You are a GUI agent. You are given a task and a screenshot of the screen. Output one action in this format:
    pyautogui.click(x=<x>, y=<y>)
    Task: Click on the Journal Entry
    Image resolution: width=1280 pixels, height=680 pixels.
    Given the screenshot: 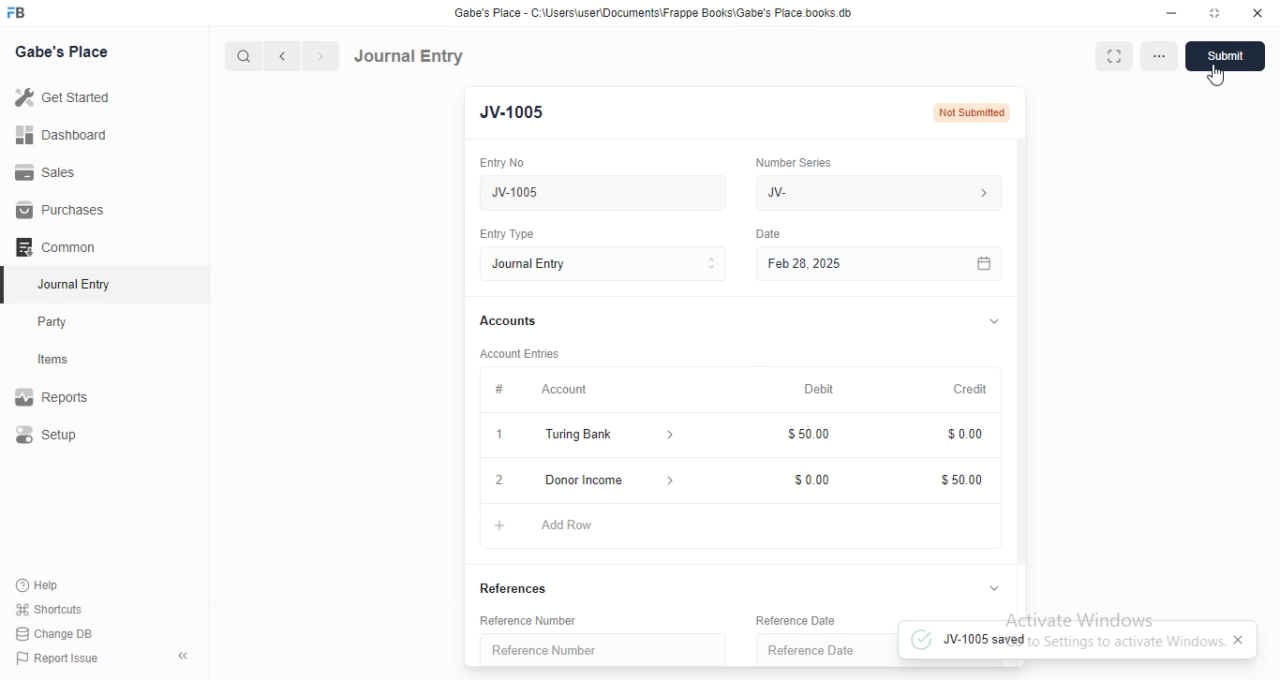 What is the action you would take?
    pyautogui.click(x=65, y=286)
    